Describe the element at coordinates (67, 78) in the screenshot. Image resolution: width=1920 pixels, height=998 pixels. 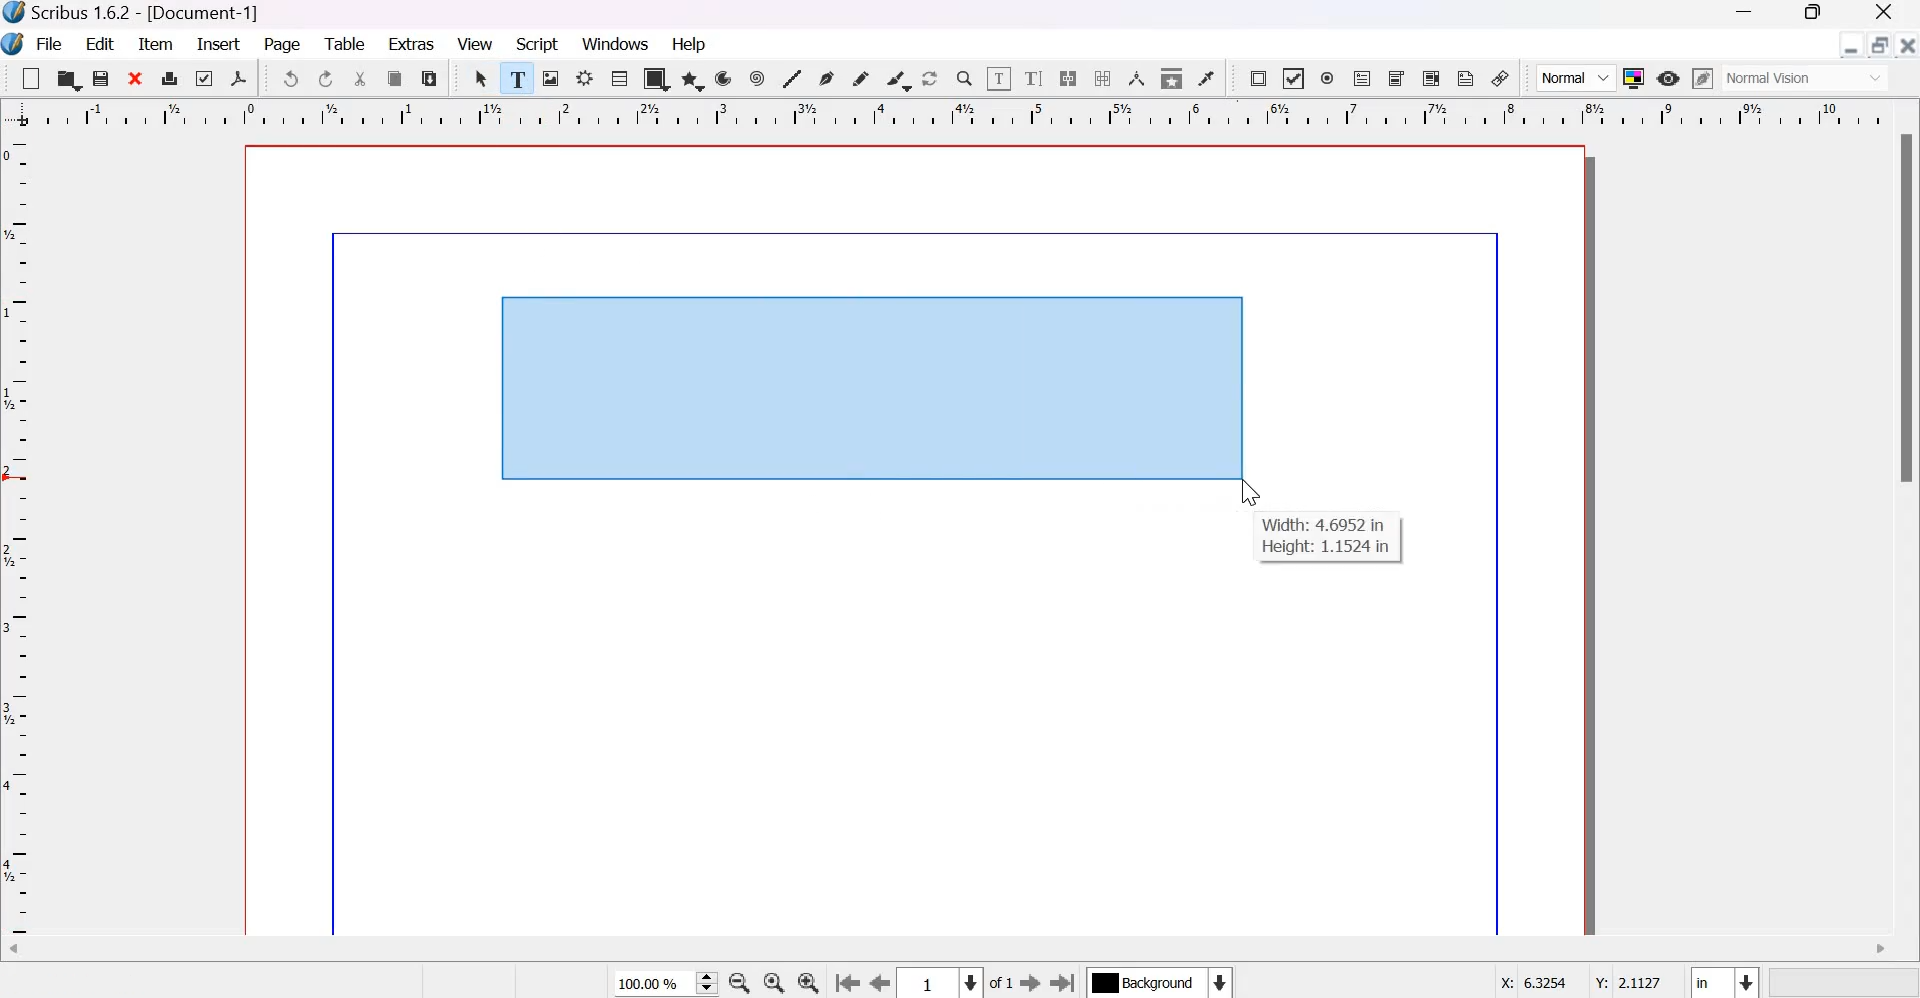
I see `open` at that location.